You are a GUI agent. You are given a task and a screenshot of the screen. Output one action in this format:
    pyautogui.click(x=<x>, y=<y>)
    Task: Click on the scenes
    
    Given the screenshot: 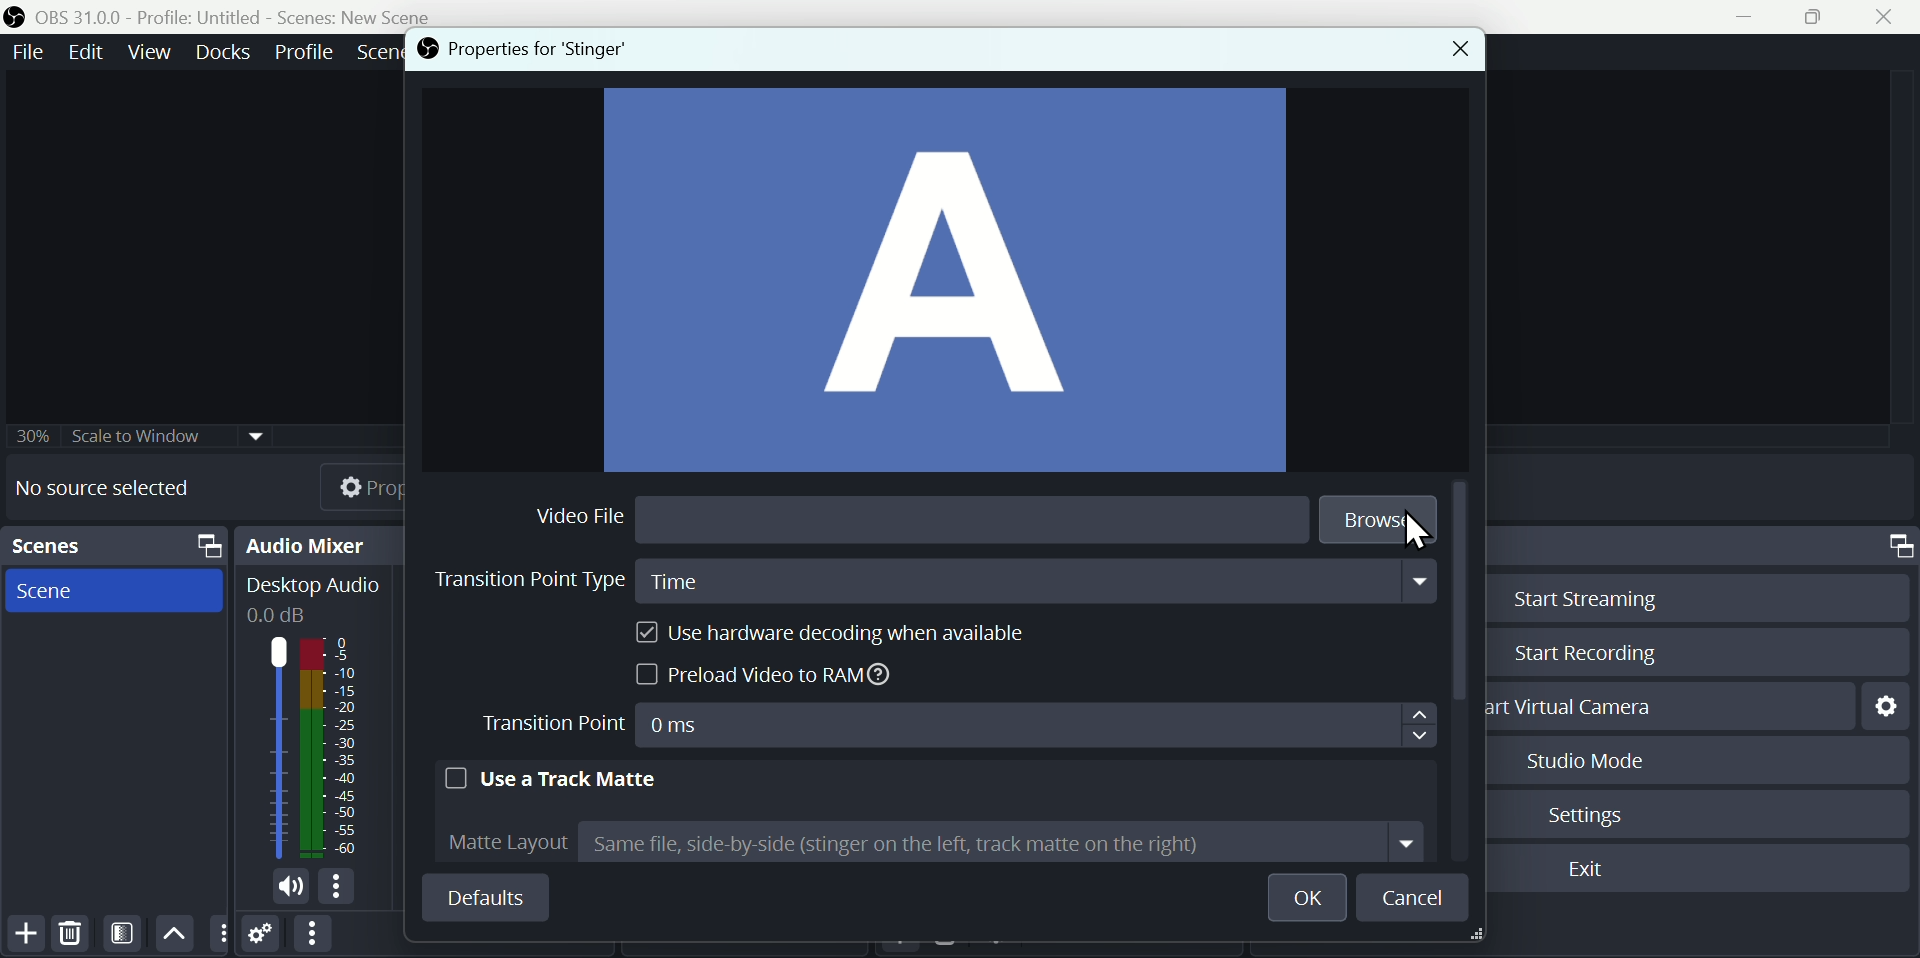 What is the action you would take?
    pyautogui.click(x=114, y=591)
    